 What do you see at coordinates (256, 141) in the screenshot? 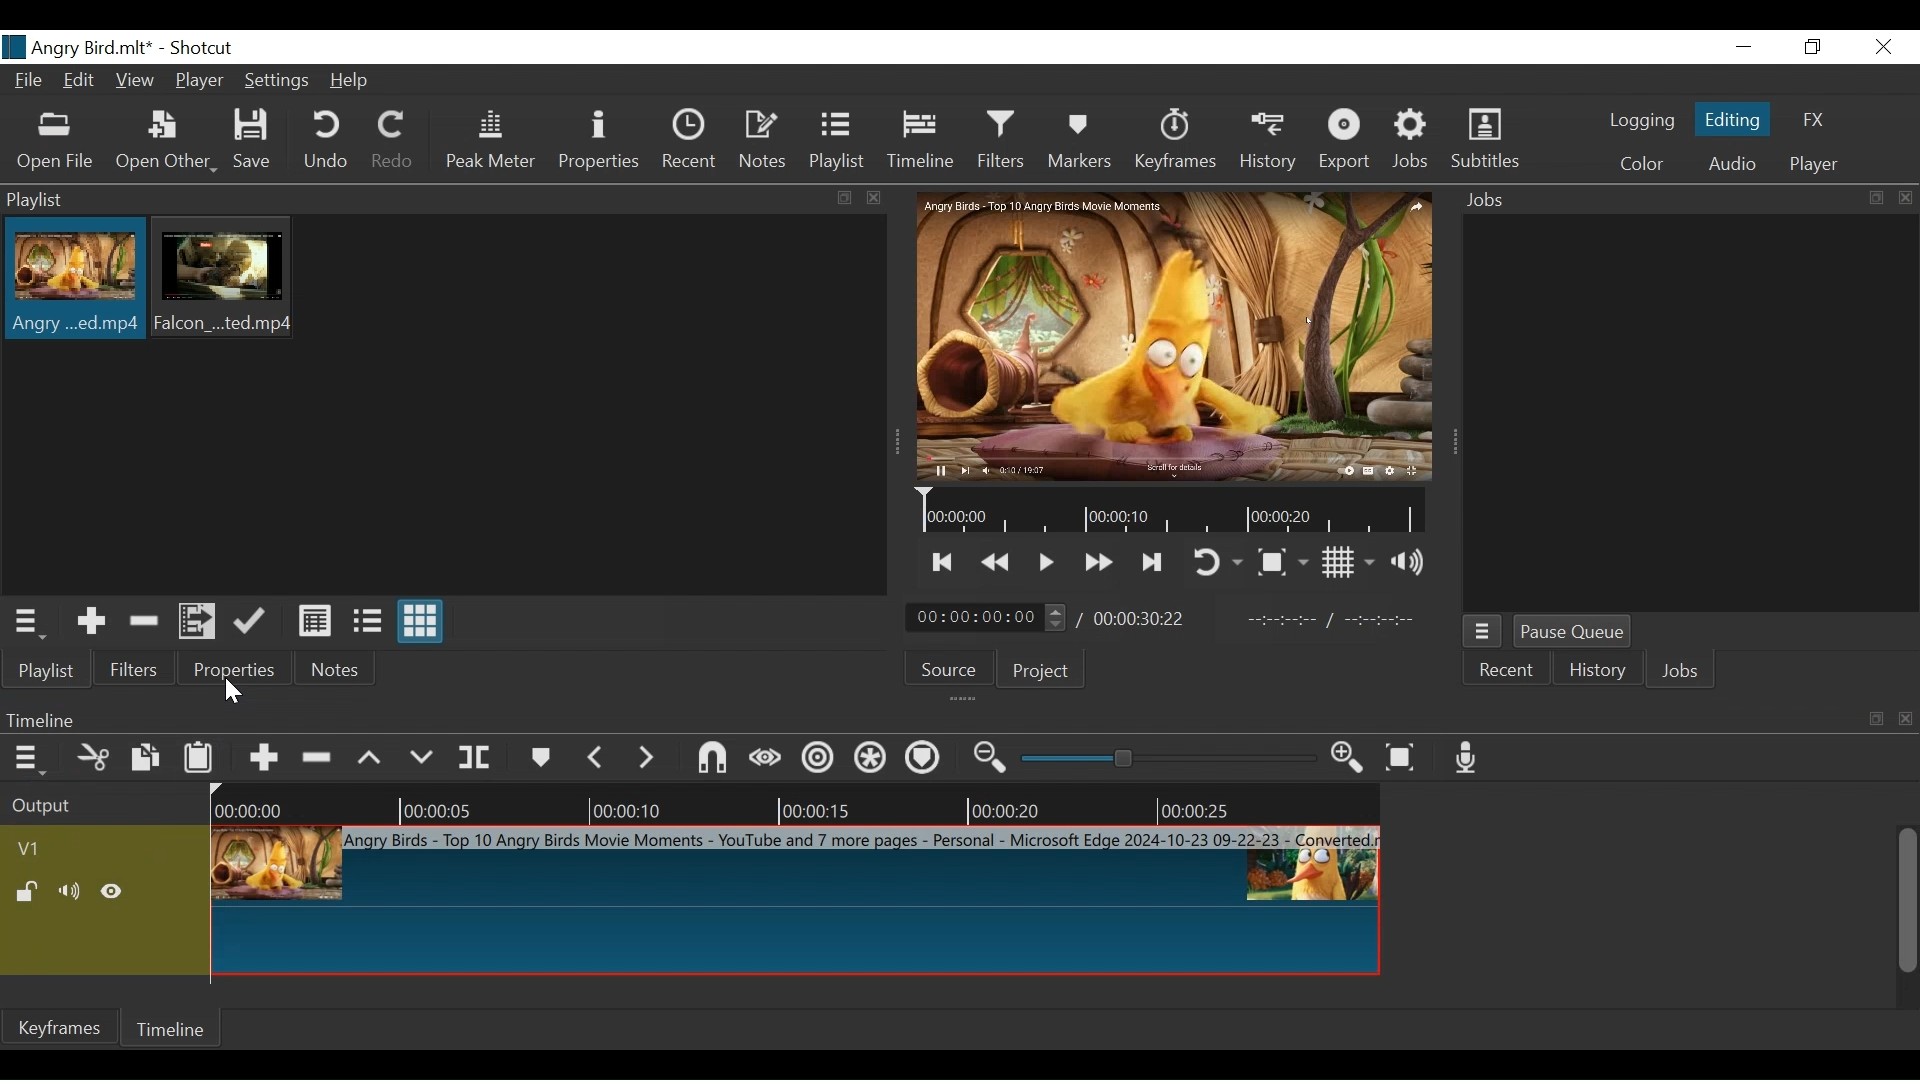
I see `Save` at bounding box center [256, 141].